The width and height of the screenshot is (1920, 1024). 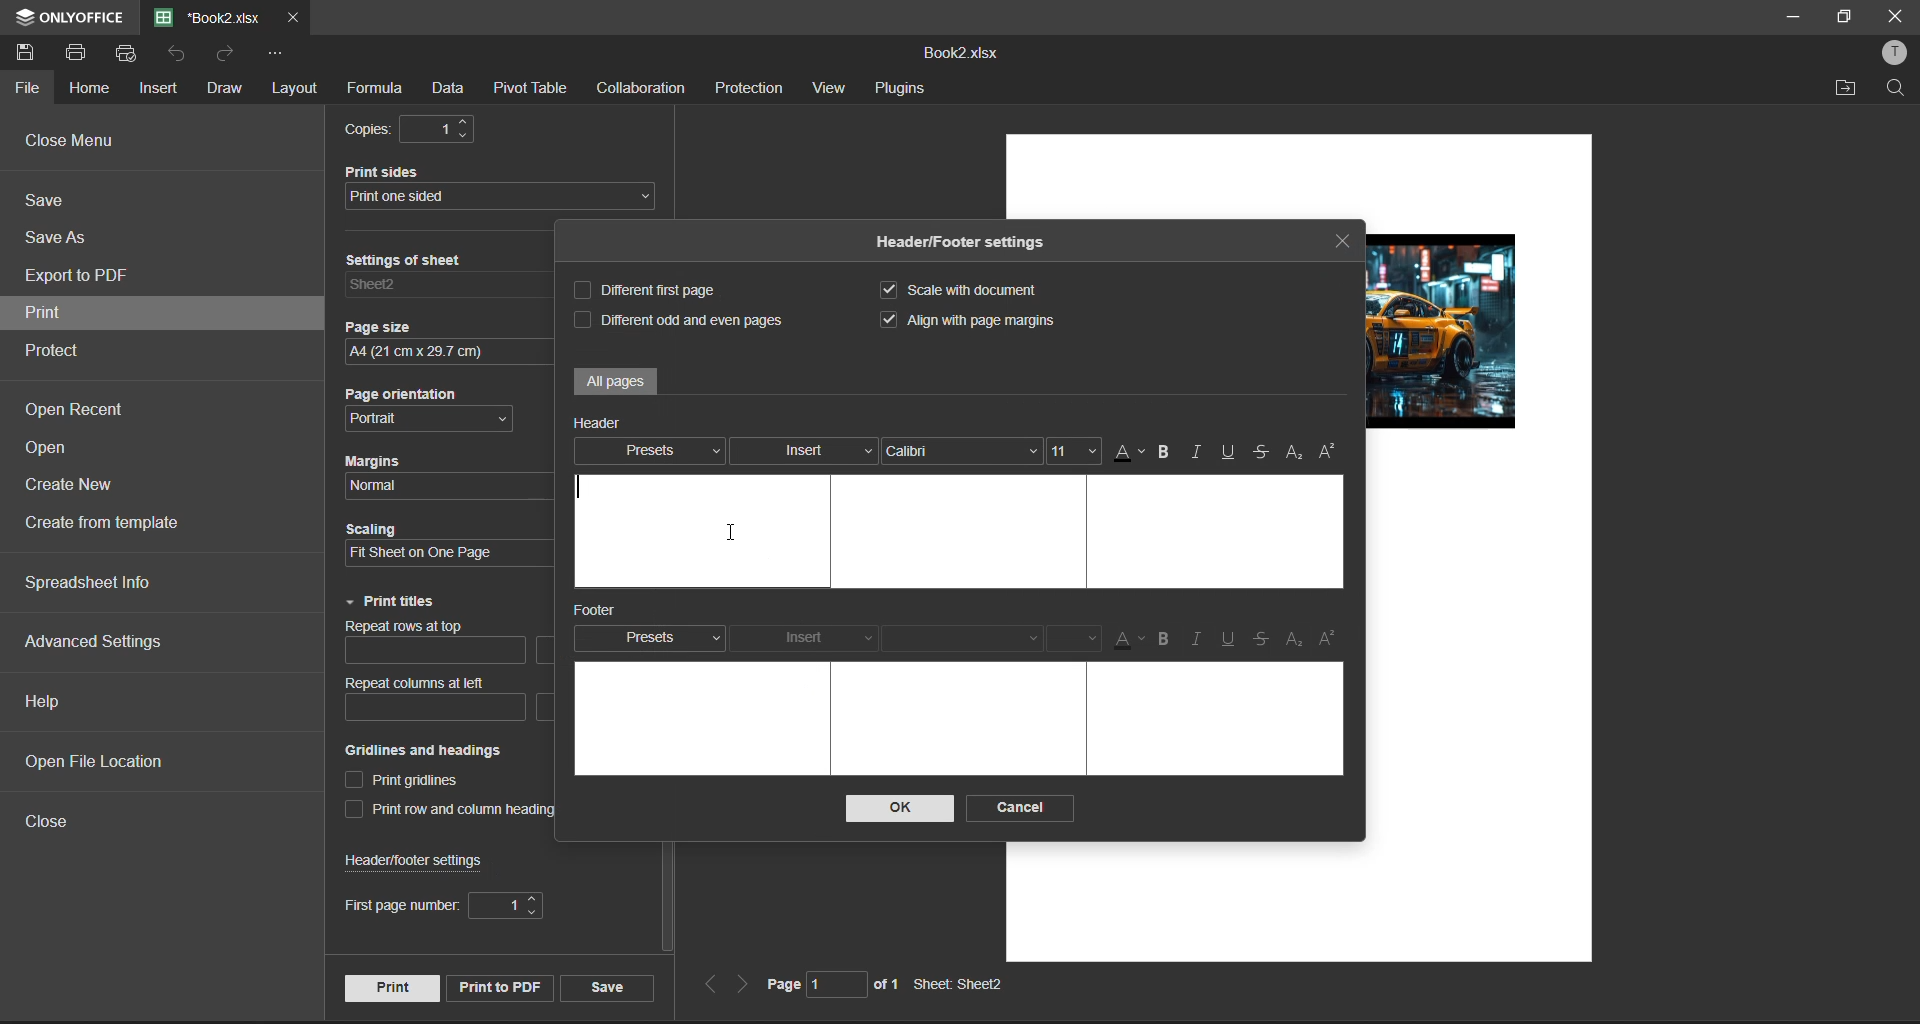 I want to click on font size, so click(x=1075, y=639).